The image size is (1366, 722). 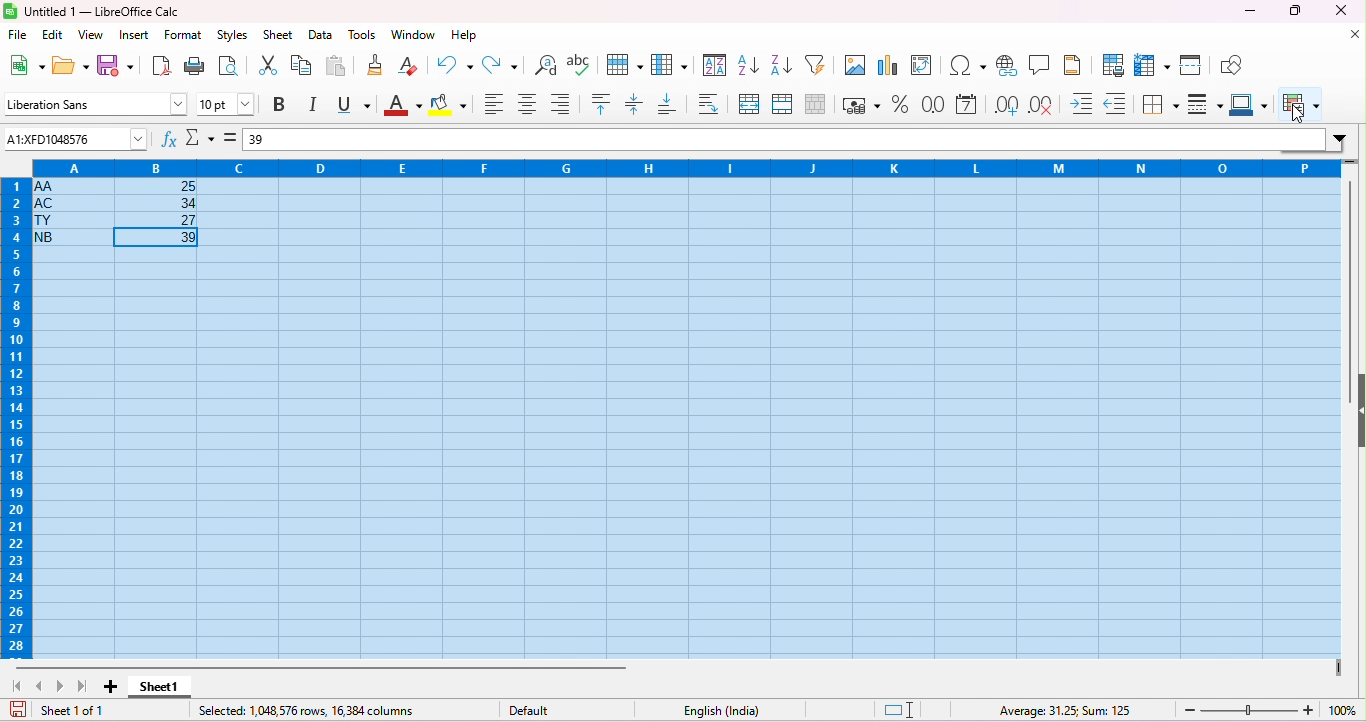 What do you see at coordinates (94, 103) in the screenshot?
I see `font style` at bounding box center [94, 103].